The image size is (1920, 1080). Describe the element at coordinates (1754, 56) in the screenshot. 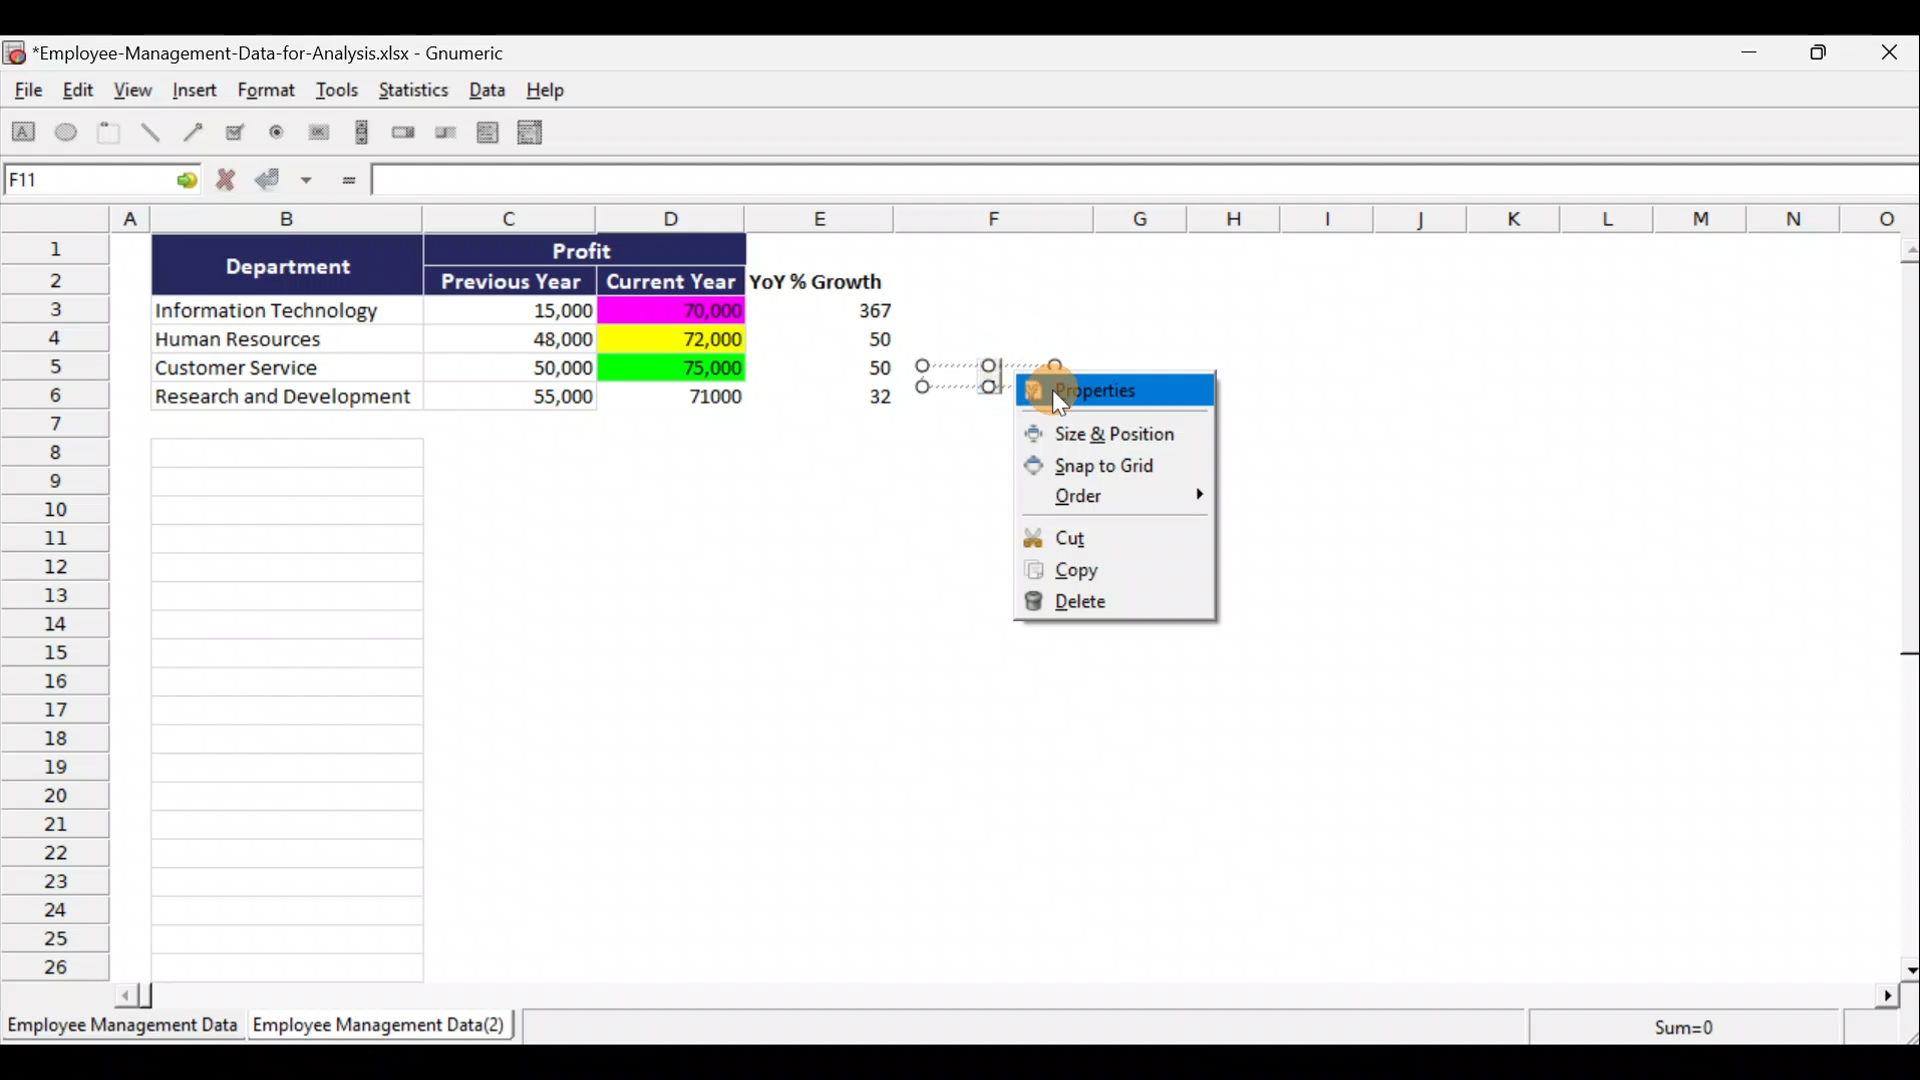

I see `Minimise` at that location.